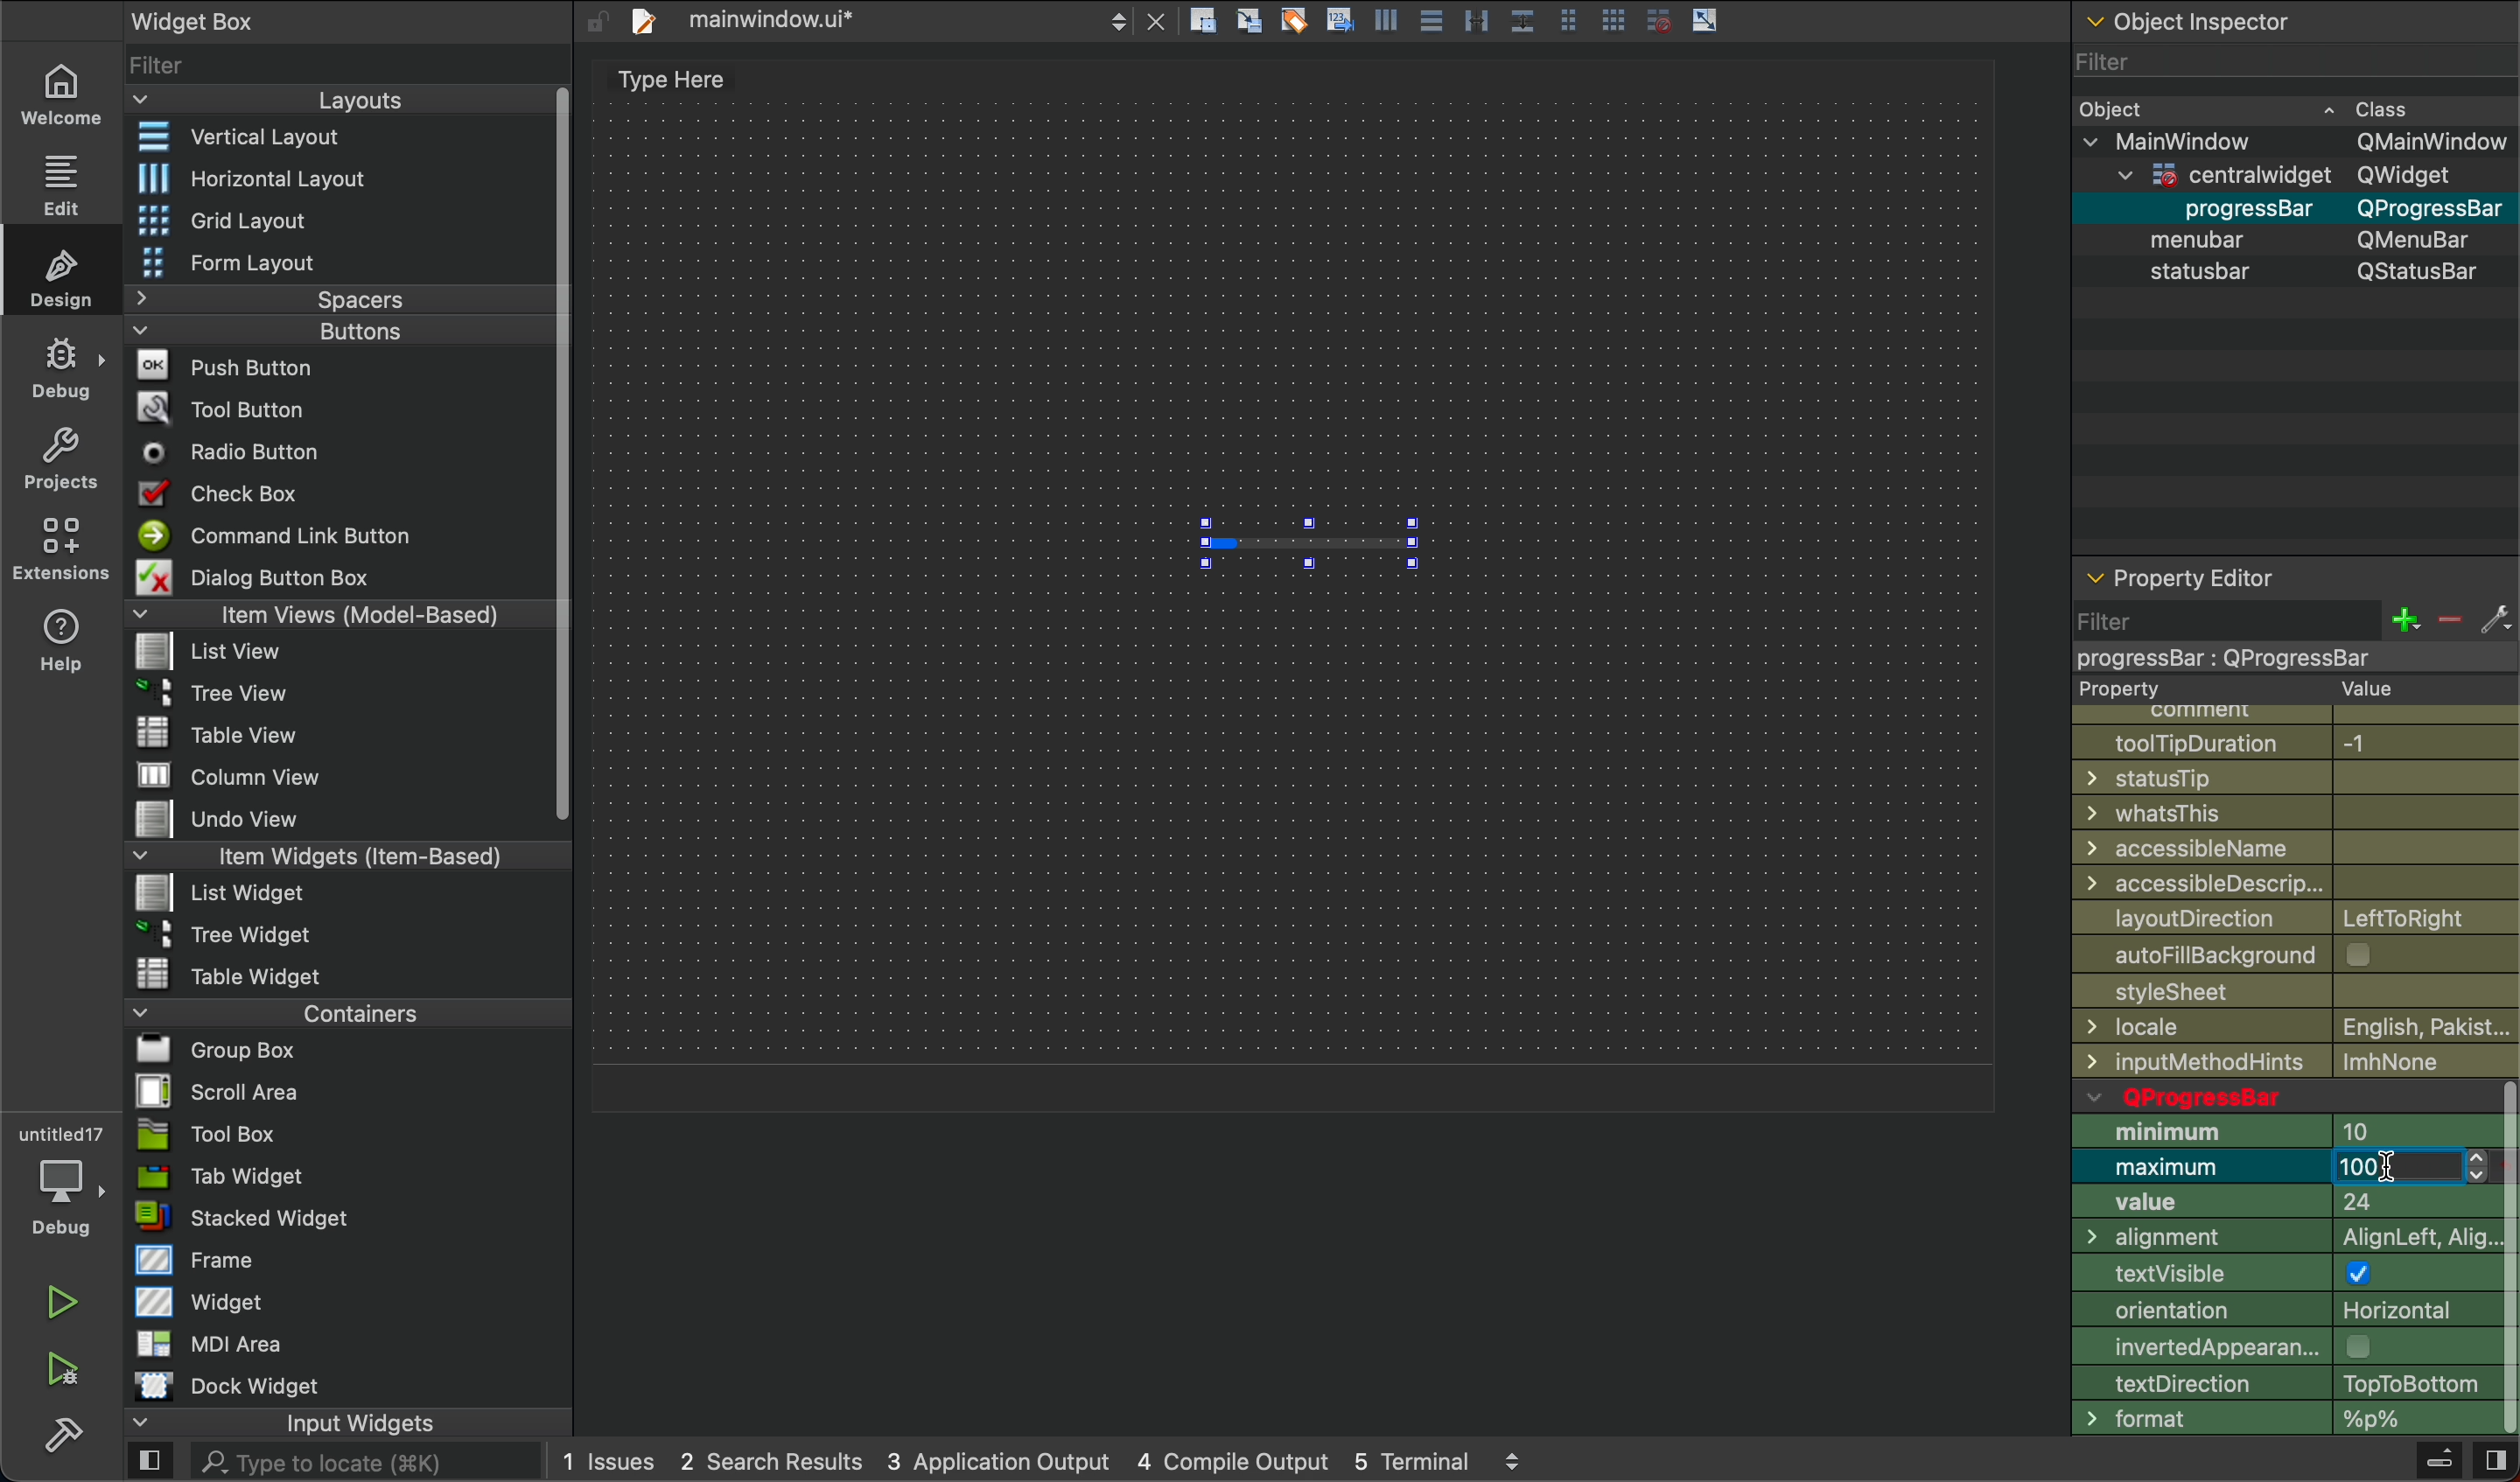 The height and width of the screenshot is (1482, 2520). I want to click on locale, so click(2296, 1027).